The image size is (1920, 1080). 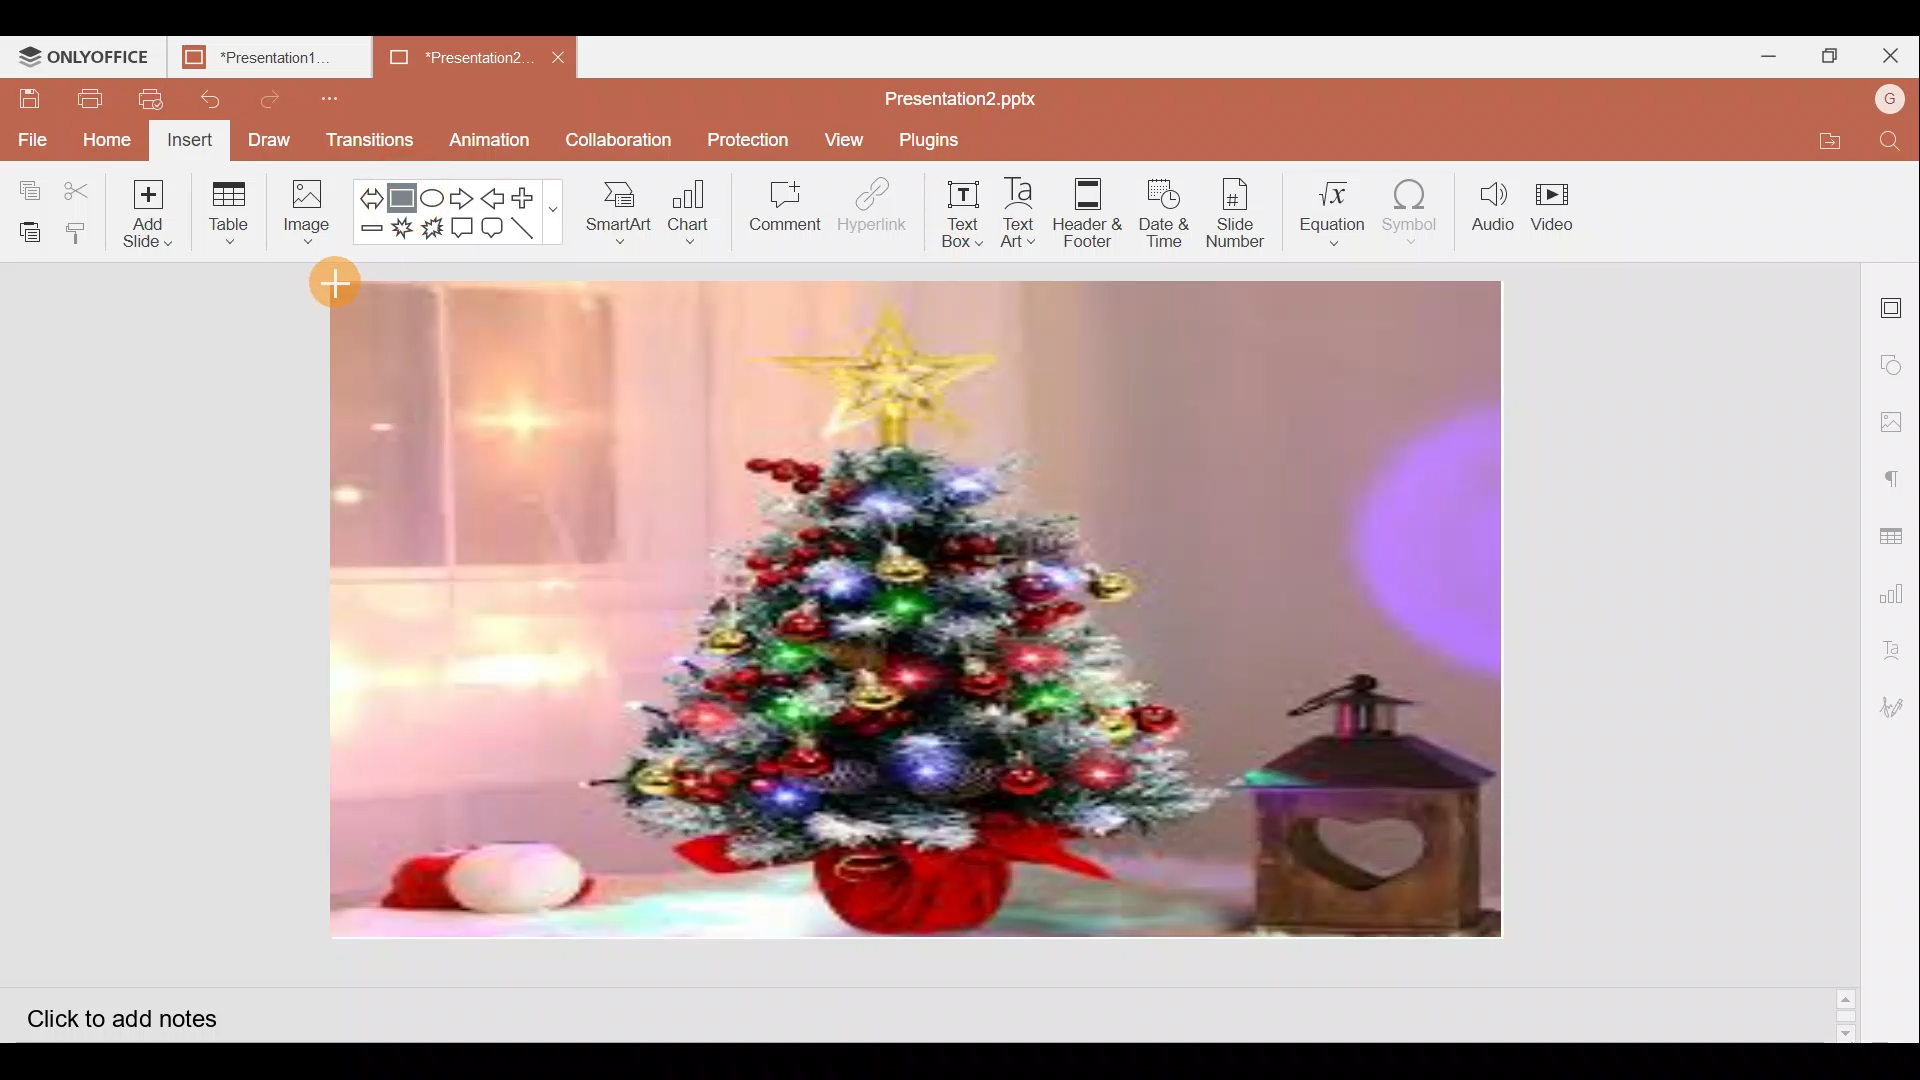 I want to click on Animation, so click(x=497, y=136).